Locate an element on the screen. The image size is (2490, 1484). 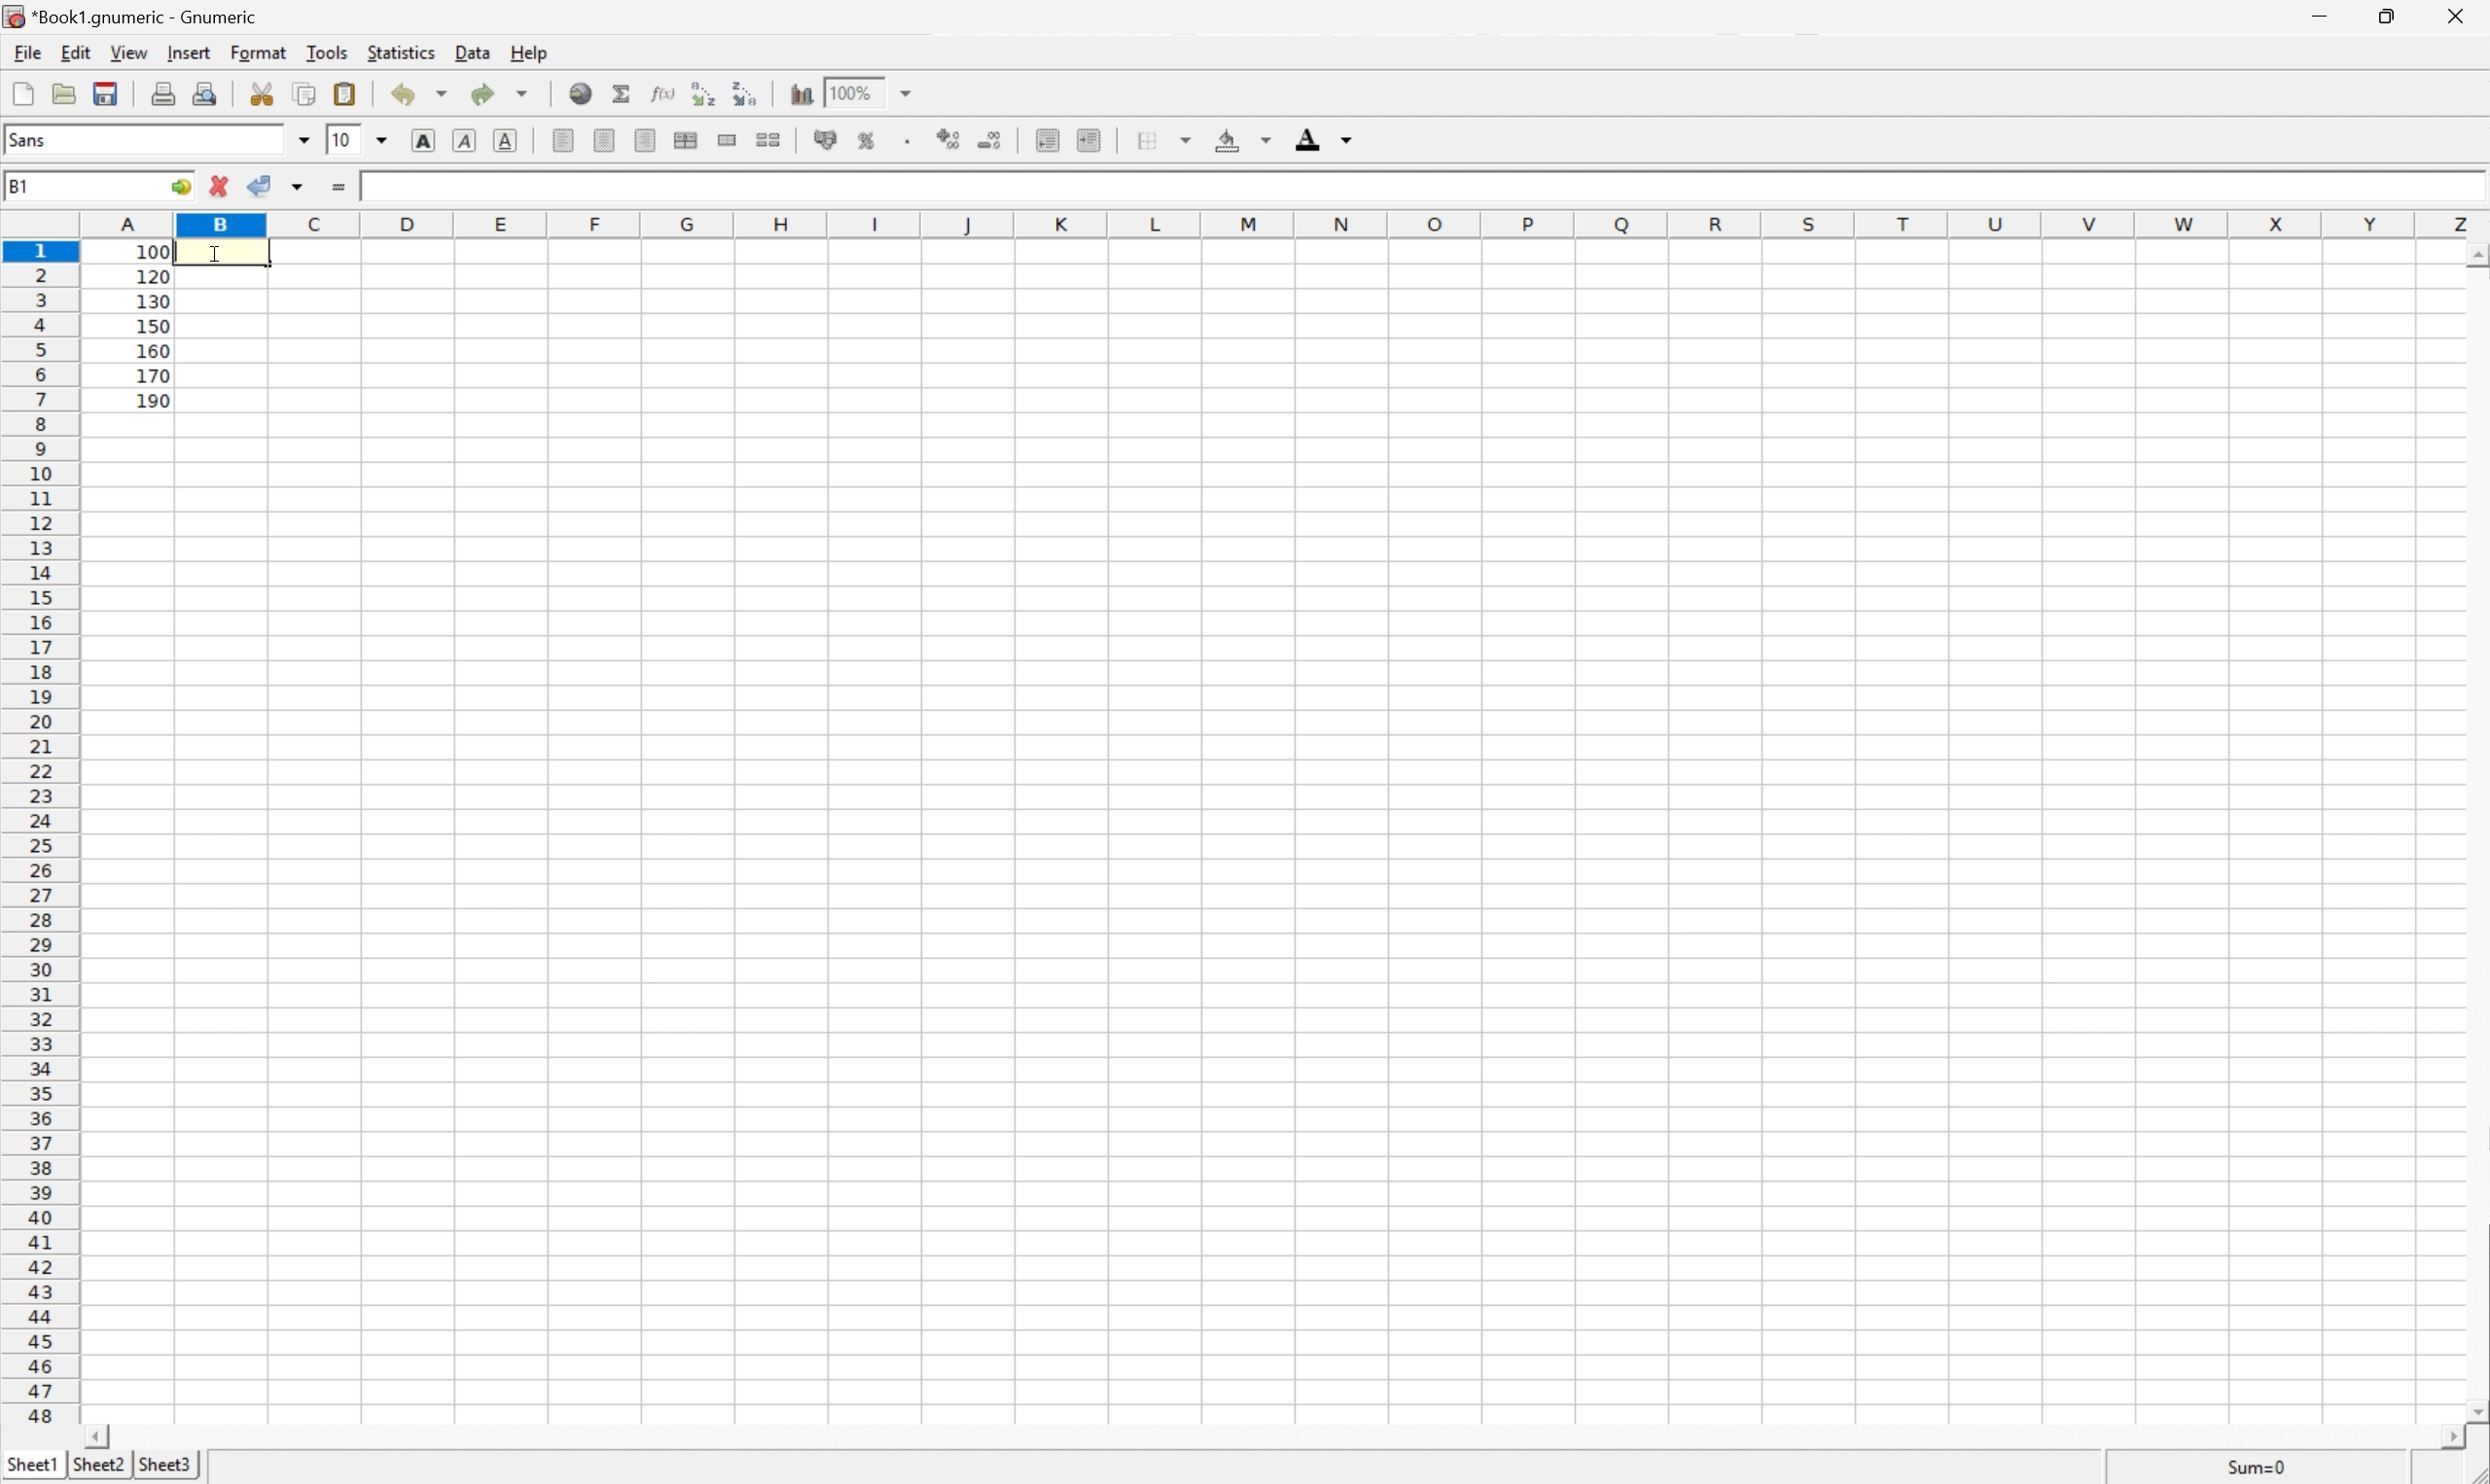
100 is located at coordinates (153, 250).